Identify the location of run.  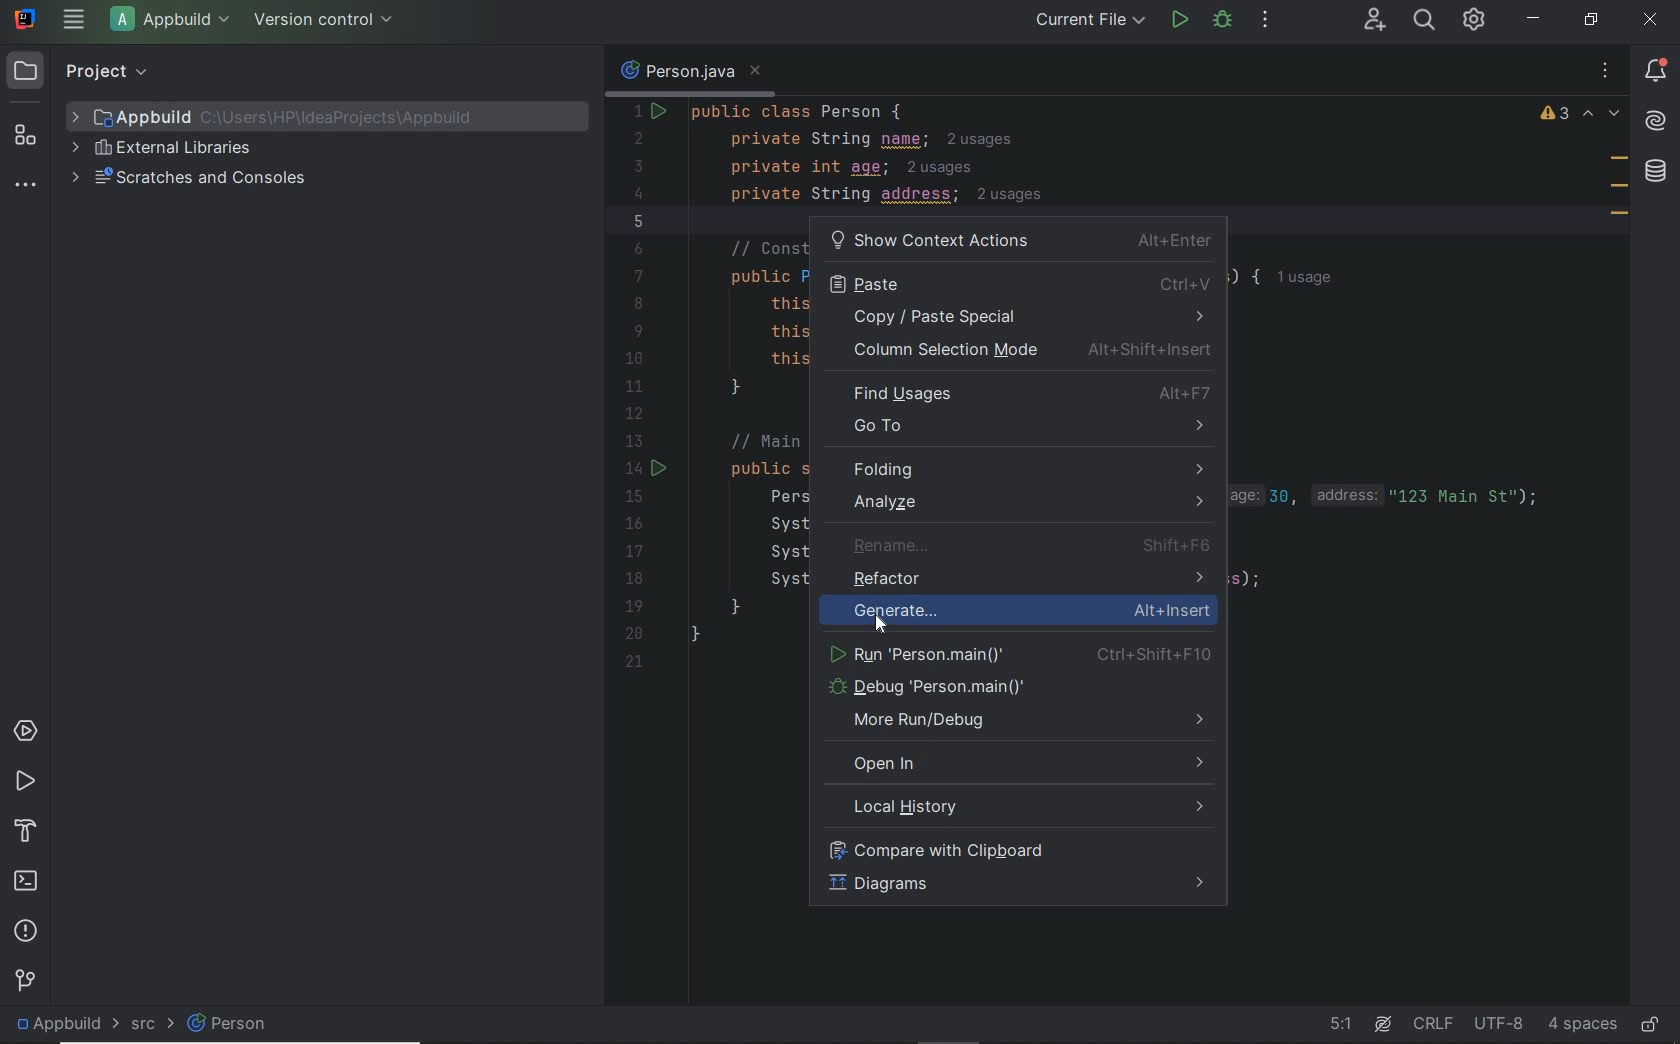
(1180, 20).